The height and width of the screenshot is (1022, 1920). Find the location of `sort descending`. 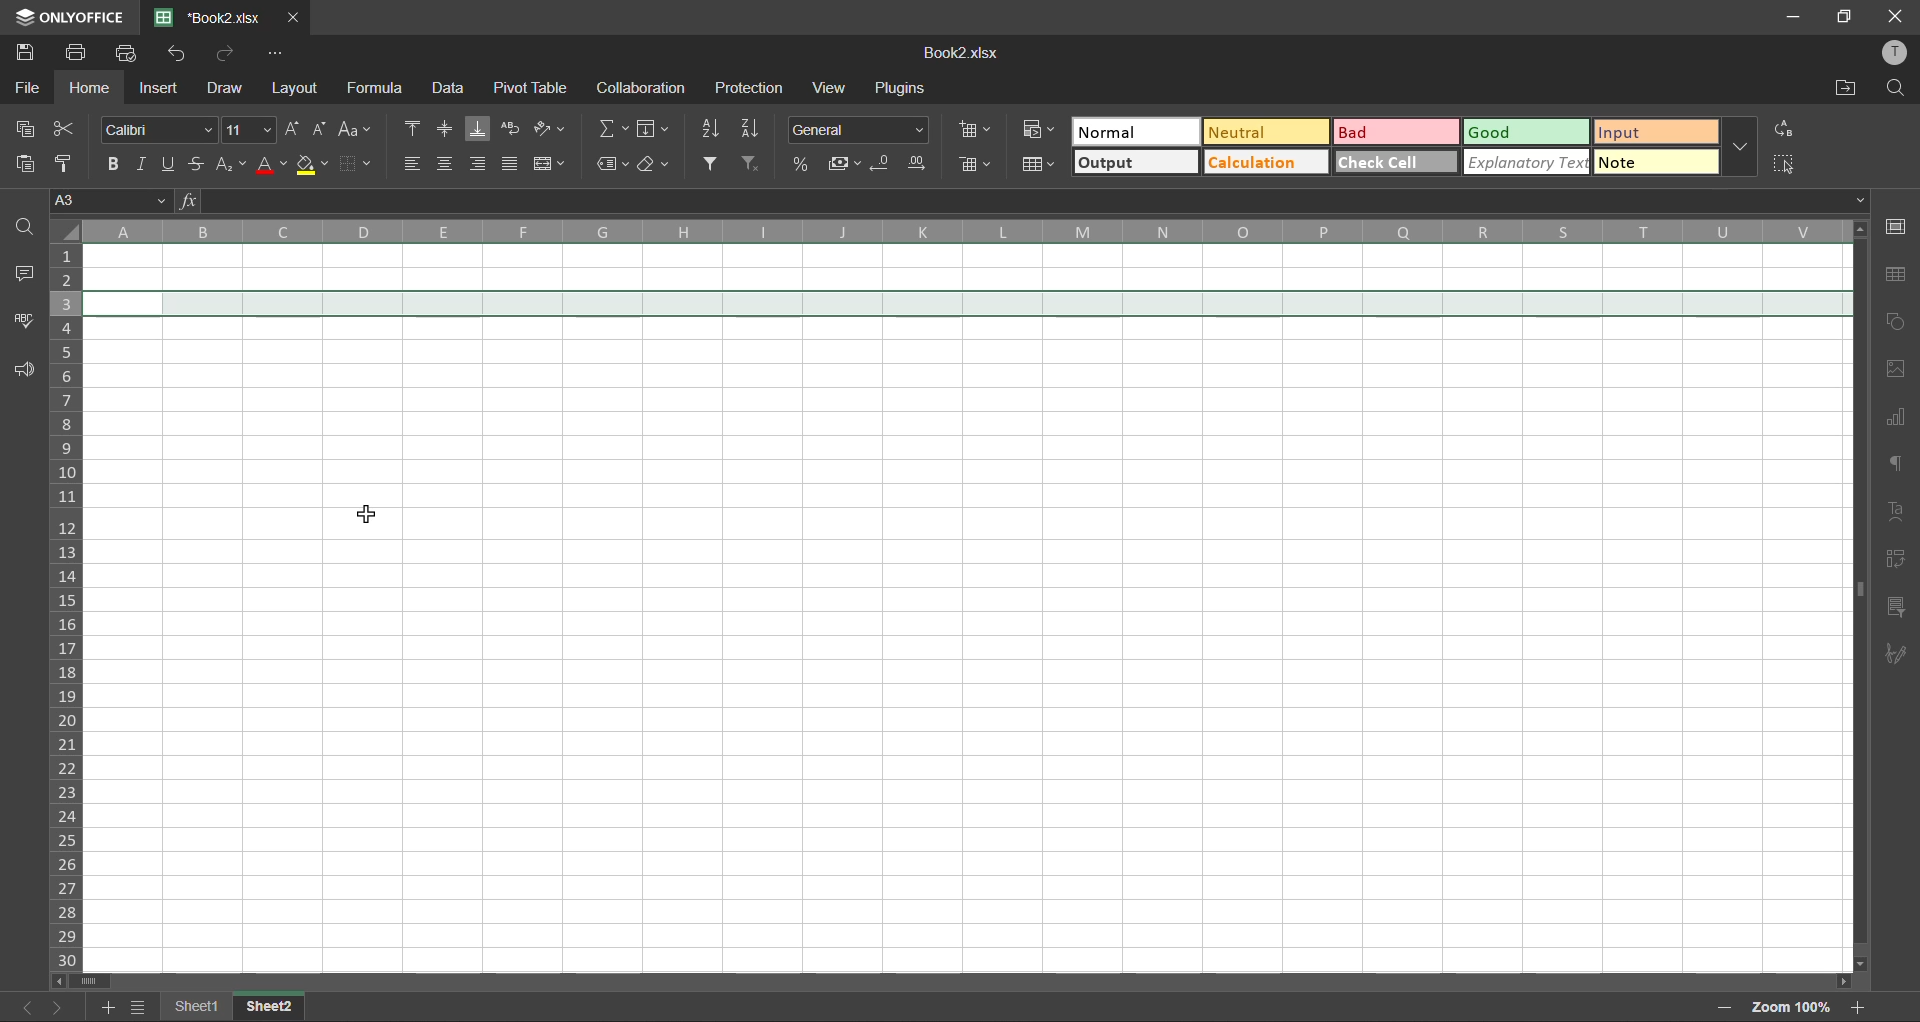

sort descending is located at coordinates (755, 128).